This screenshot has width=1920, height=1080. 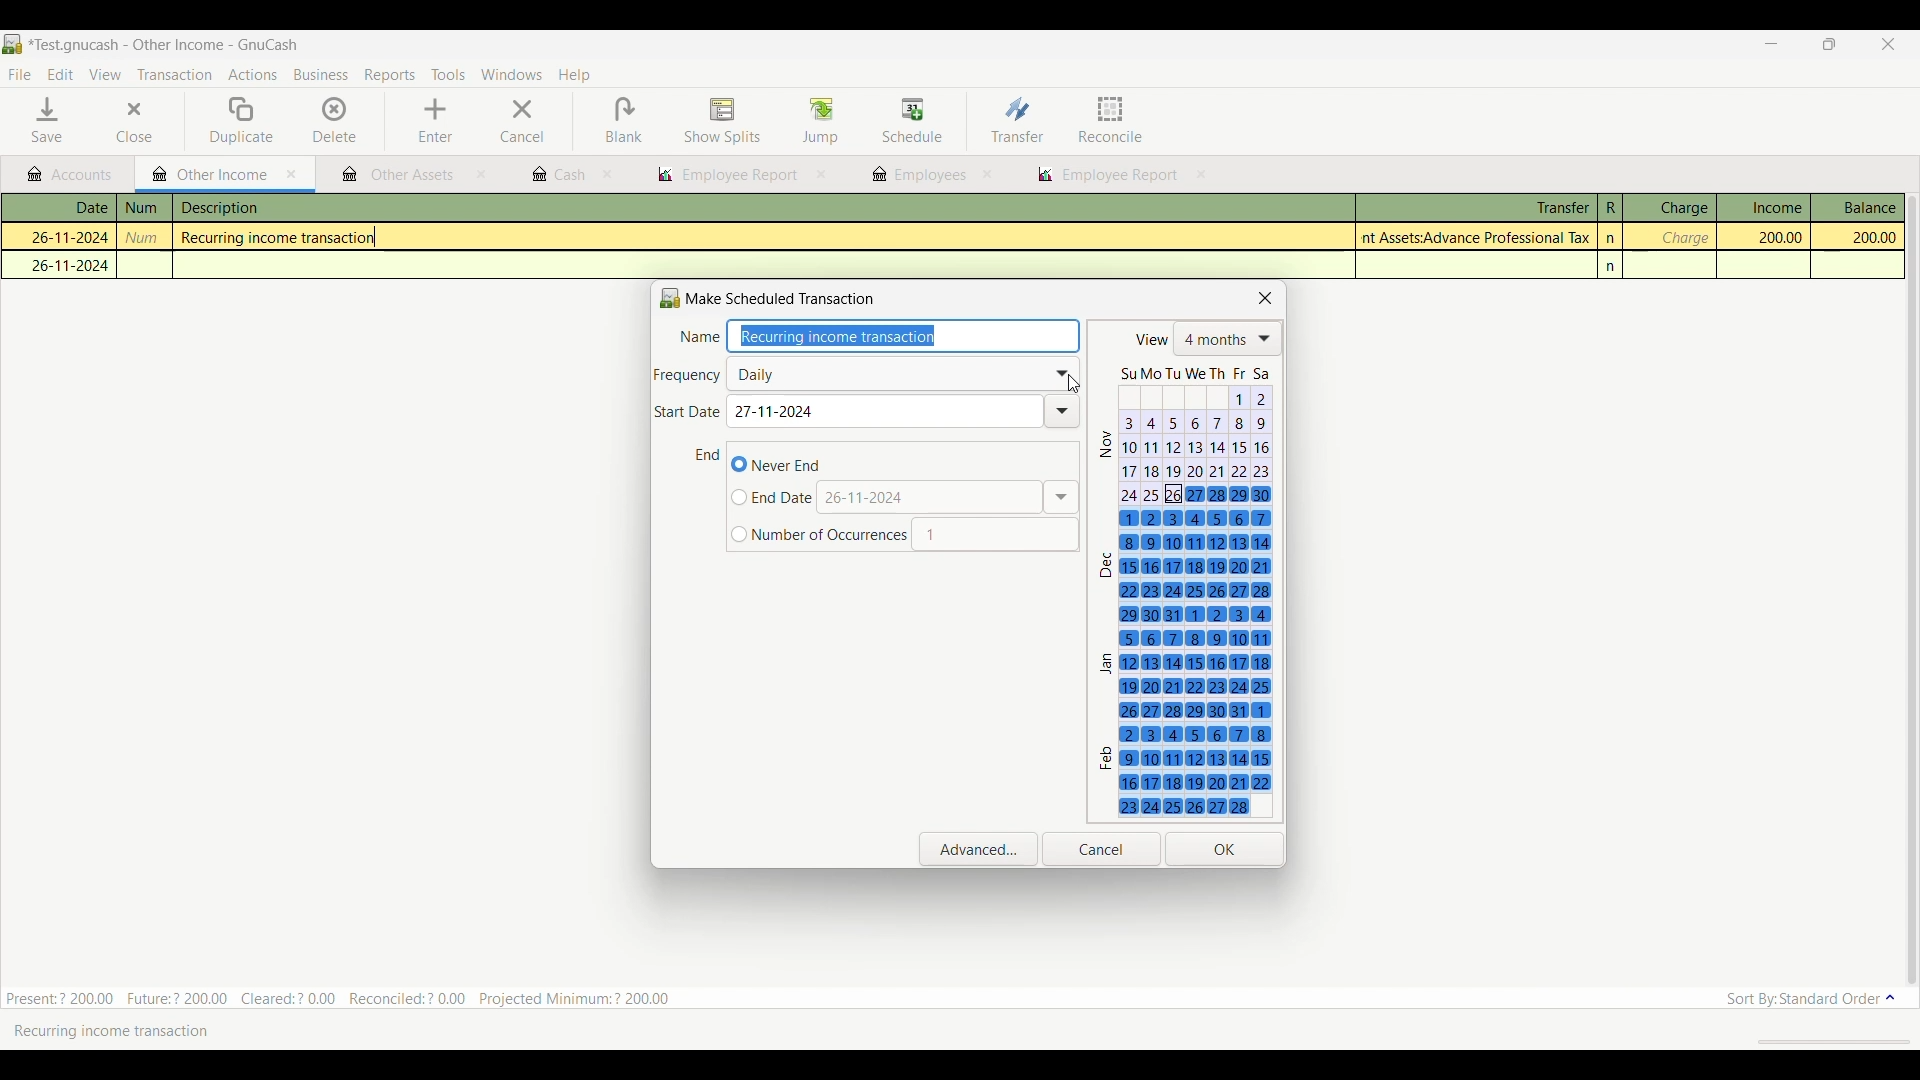 What do you see at coordinates (65, 265) in the screenshot?
I see `26-11-2024` at bounding box center [65, 265].